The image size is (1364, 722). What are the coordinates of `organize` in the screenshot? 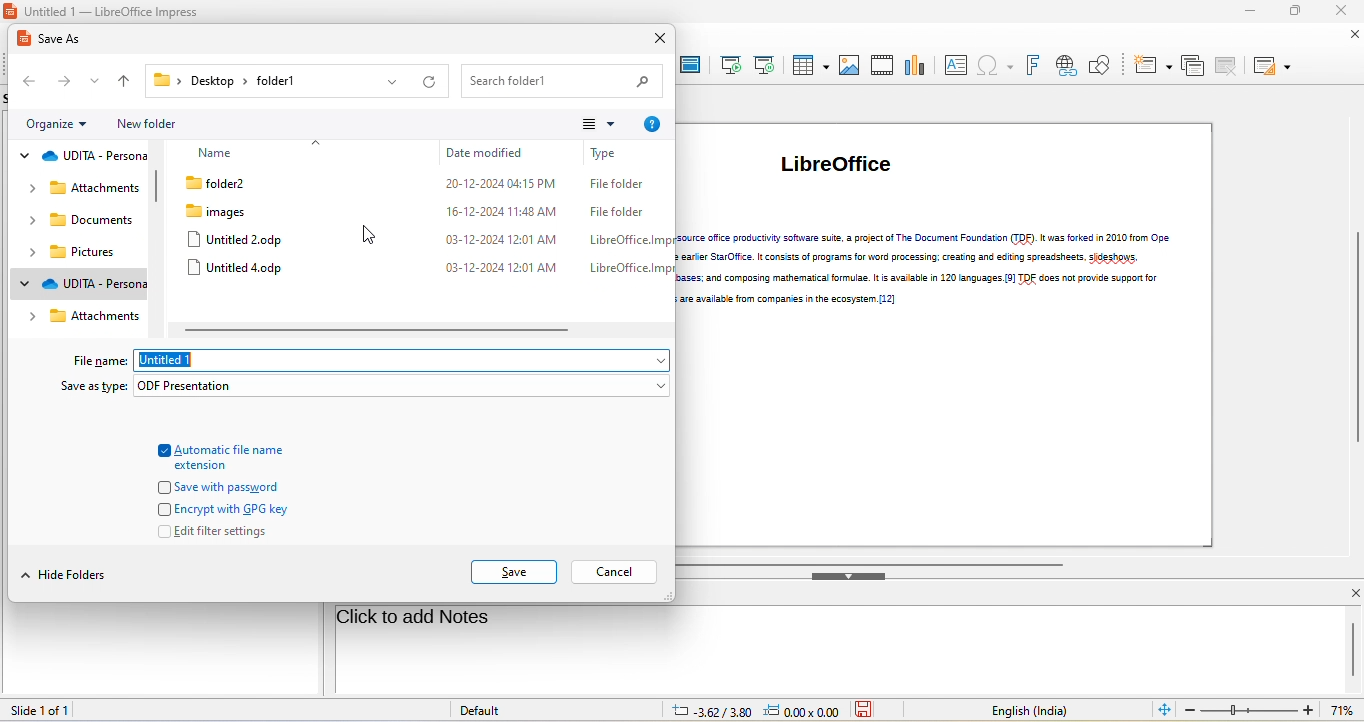 It's located at (59, 124).